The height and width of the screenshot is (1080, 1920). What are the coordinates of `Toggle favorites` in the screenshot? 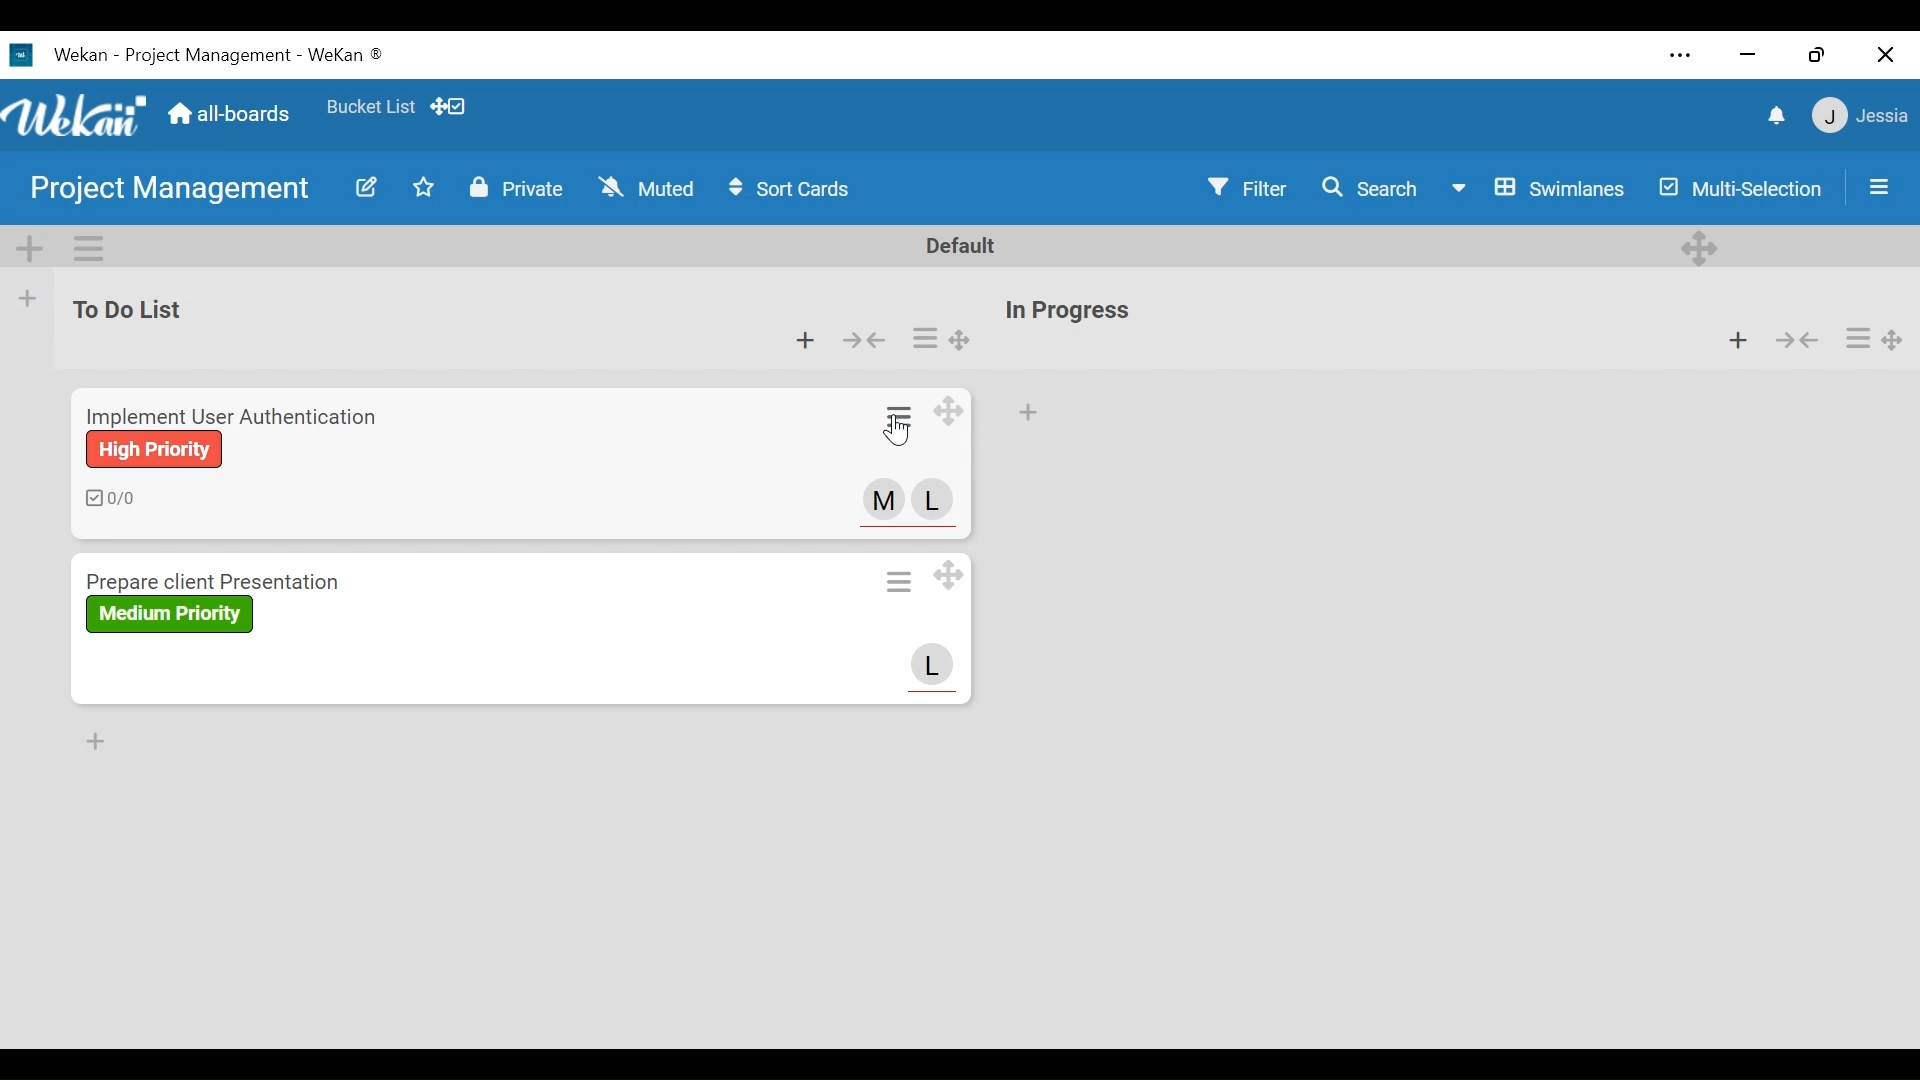 It's located at (424, 187).